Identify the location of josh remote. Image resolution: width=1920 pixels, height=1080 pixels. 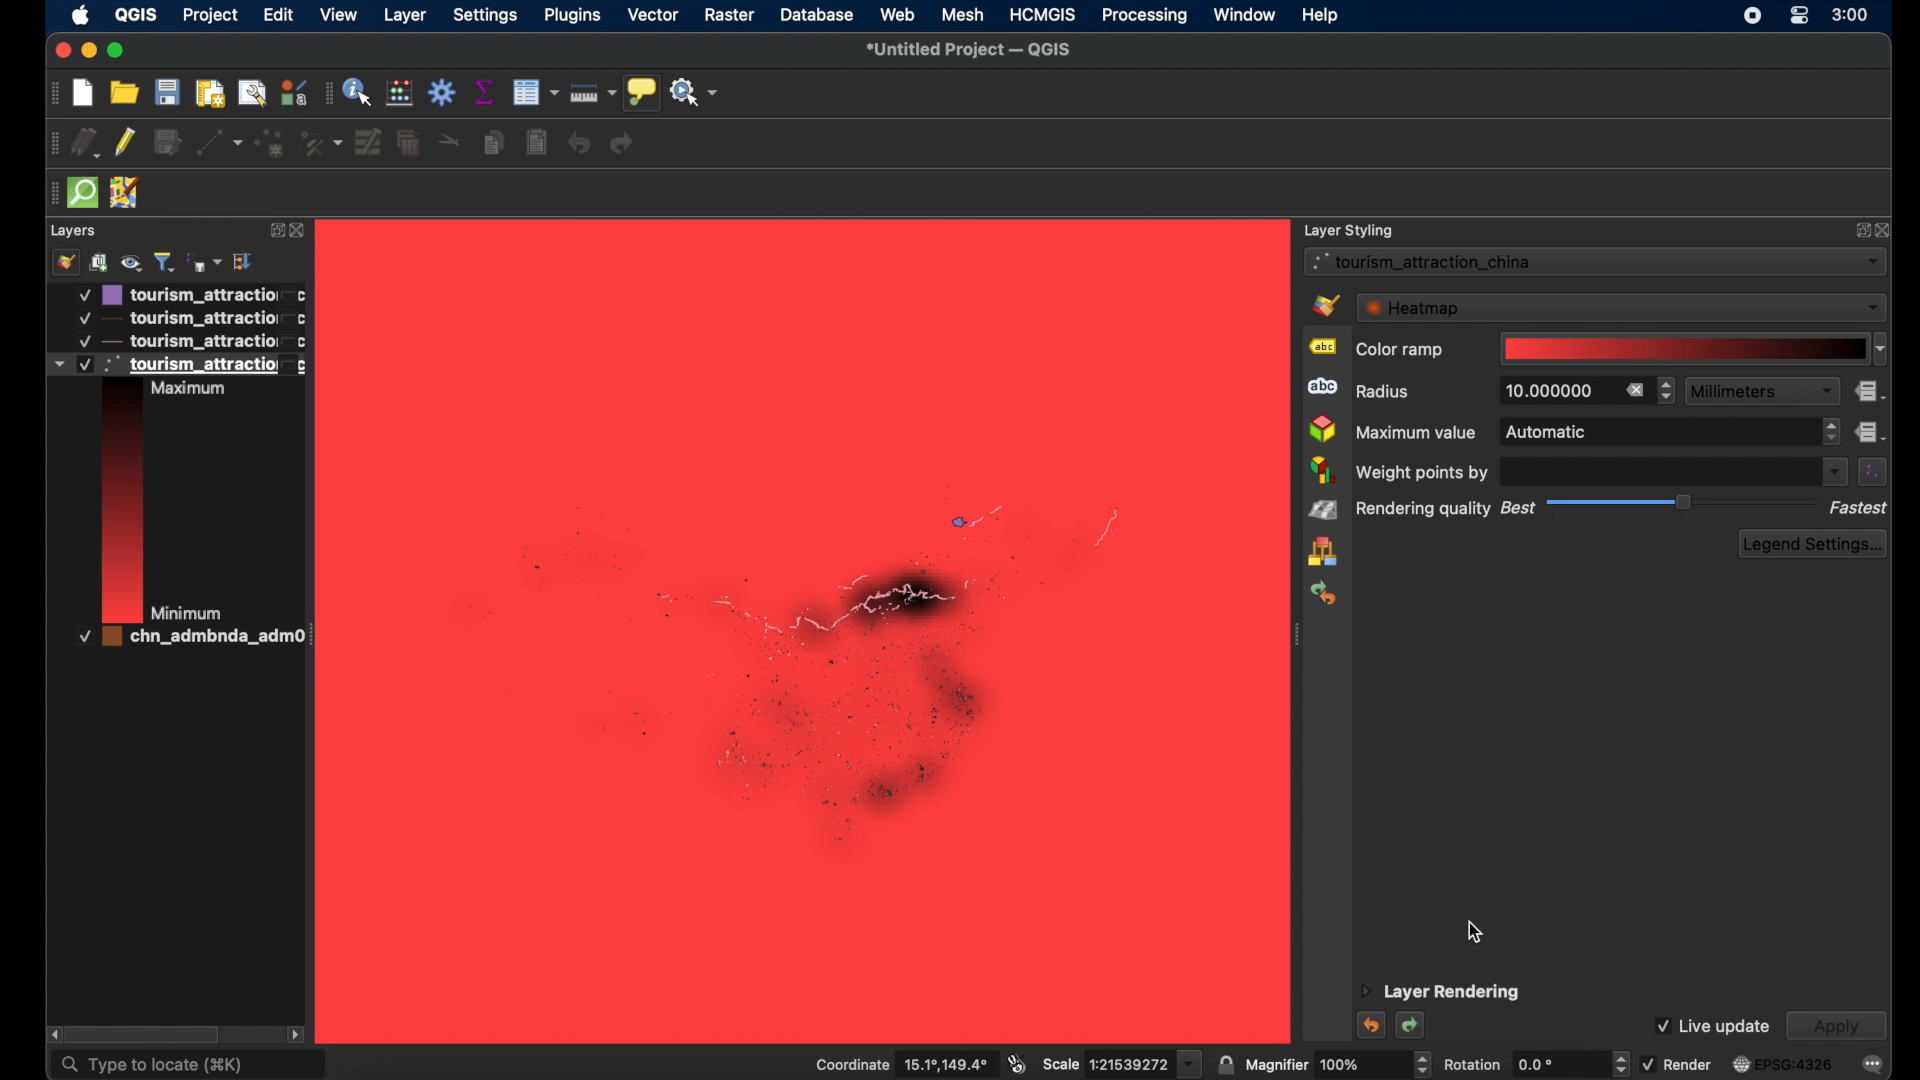
(126, 193).